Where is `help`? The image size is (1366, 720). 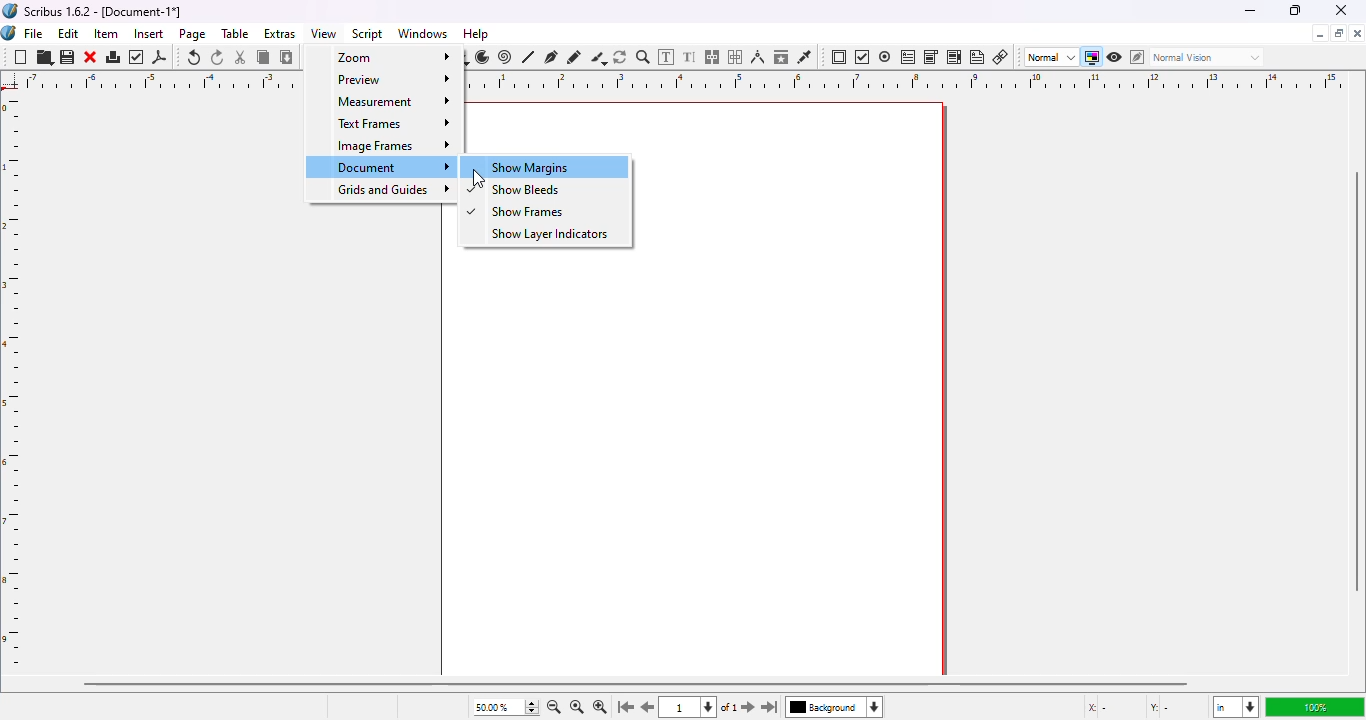 help is located at coordinates (476, 34).